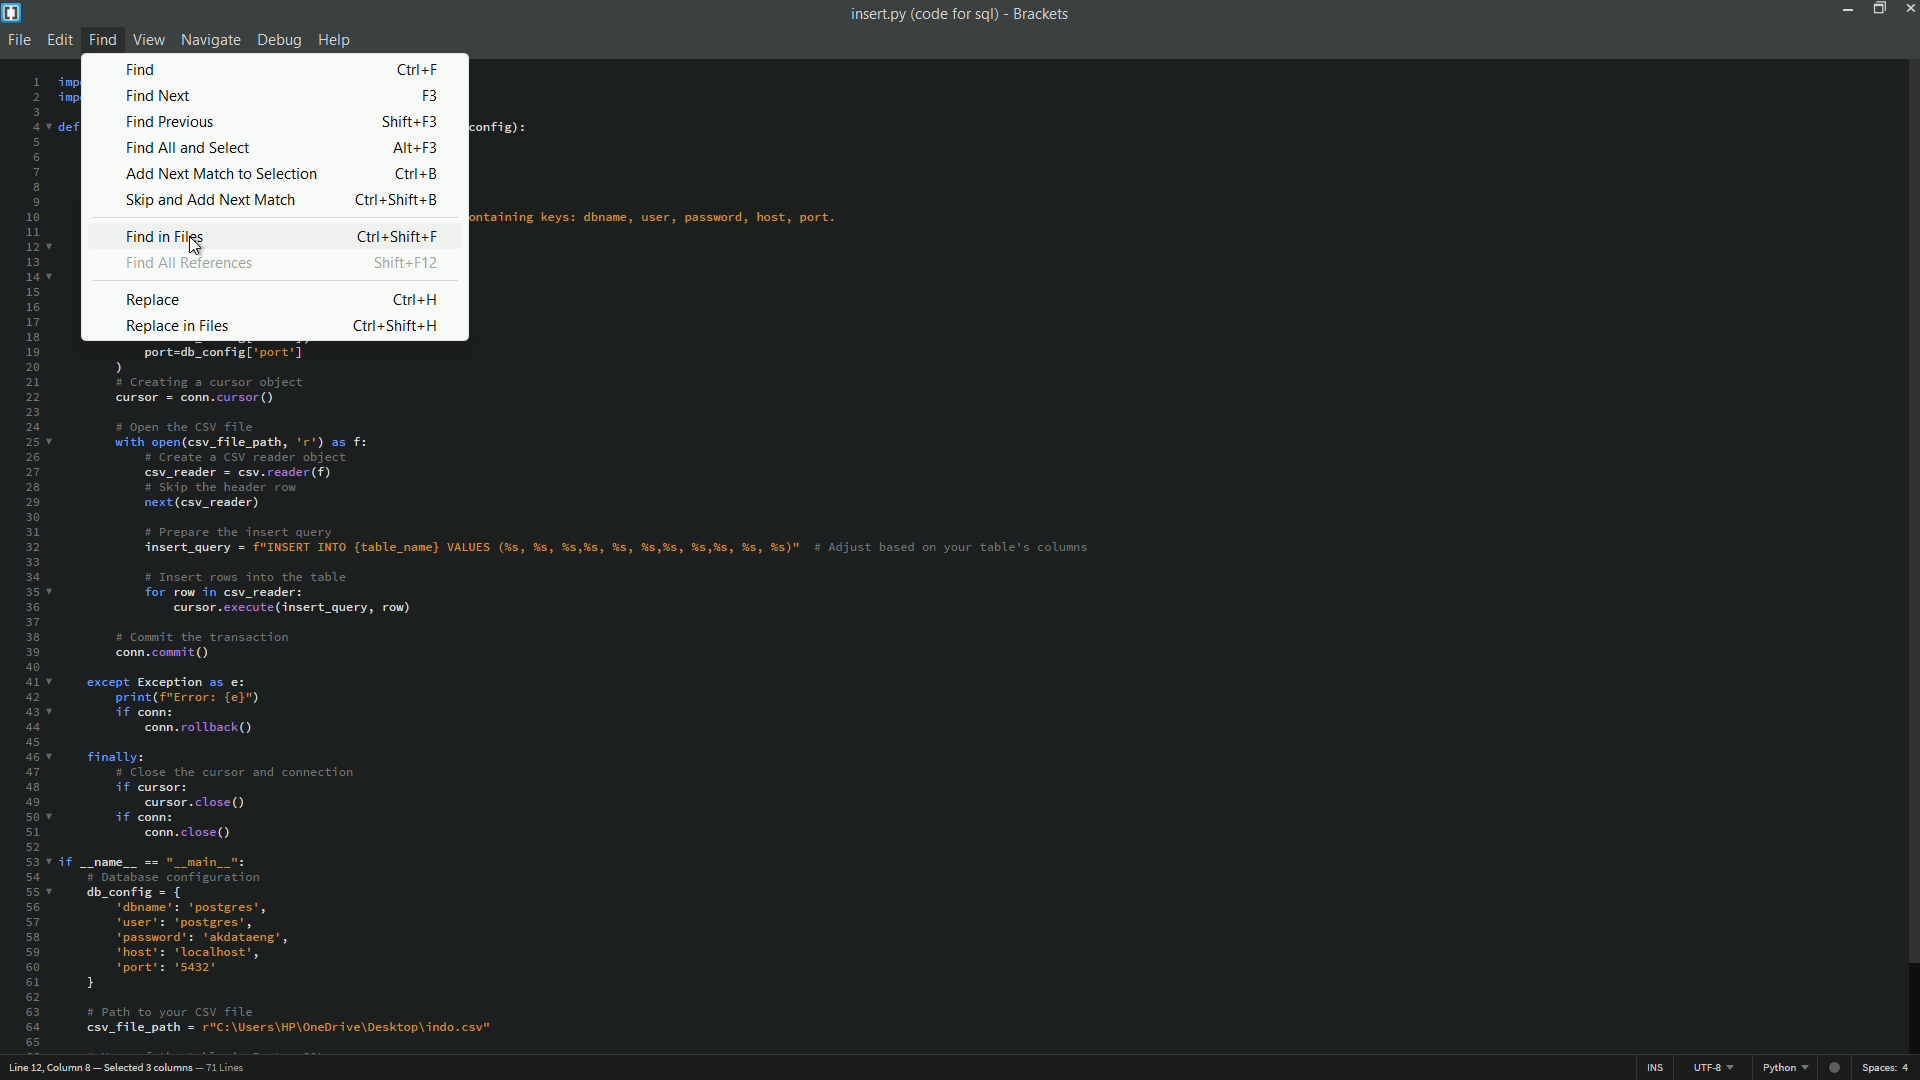 This screenshot has height=1080, width=1920. Describe the element at coordinates (191, 265) in the screenshot. I see `find all references` at that location.